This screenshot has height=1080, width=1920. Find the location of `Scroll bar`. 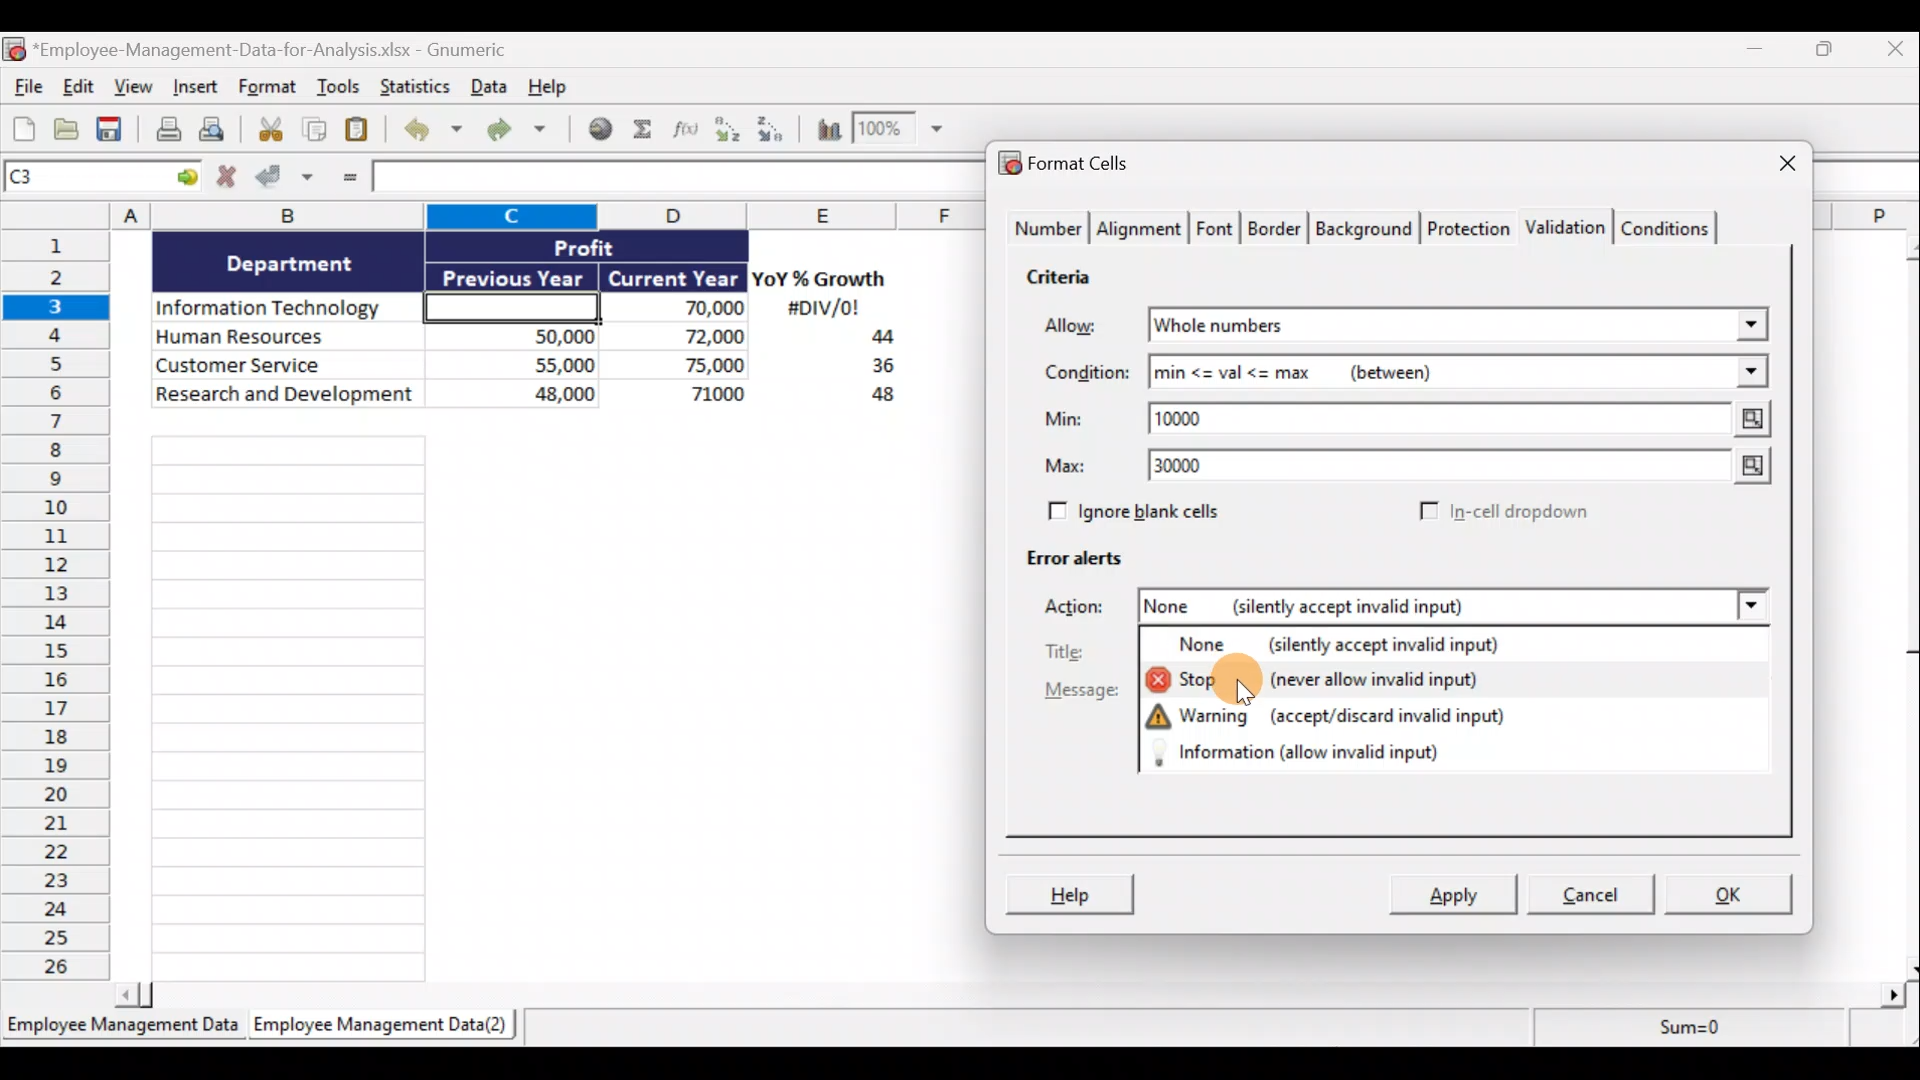

Scroll bar is located at coordinates (1903, 603).